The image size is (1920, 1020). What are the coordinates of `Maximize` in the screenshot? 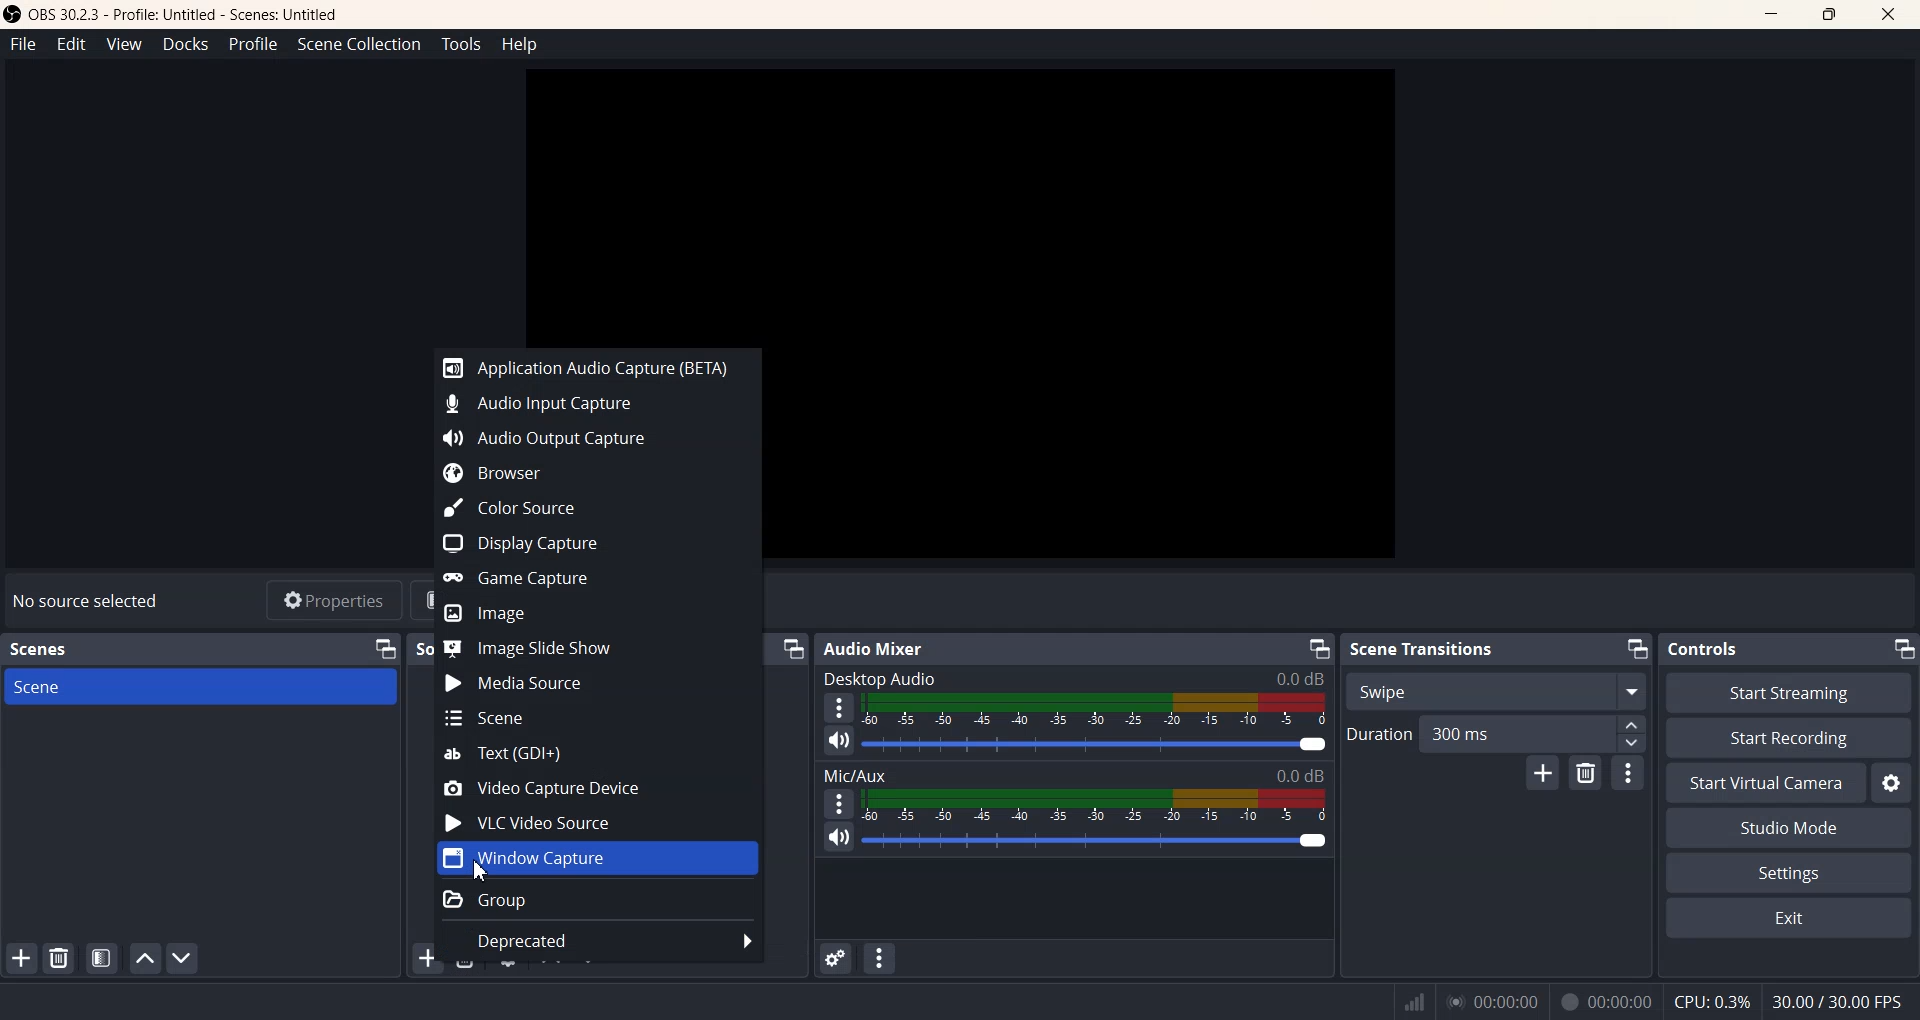 It's located at (1831, 16).